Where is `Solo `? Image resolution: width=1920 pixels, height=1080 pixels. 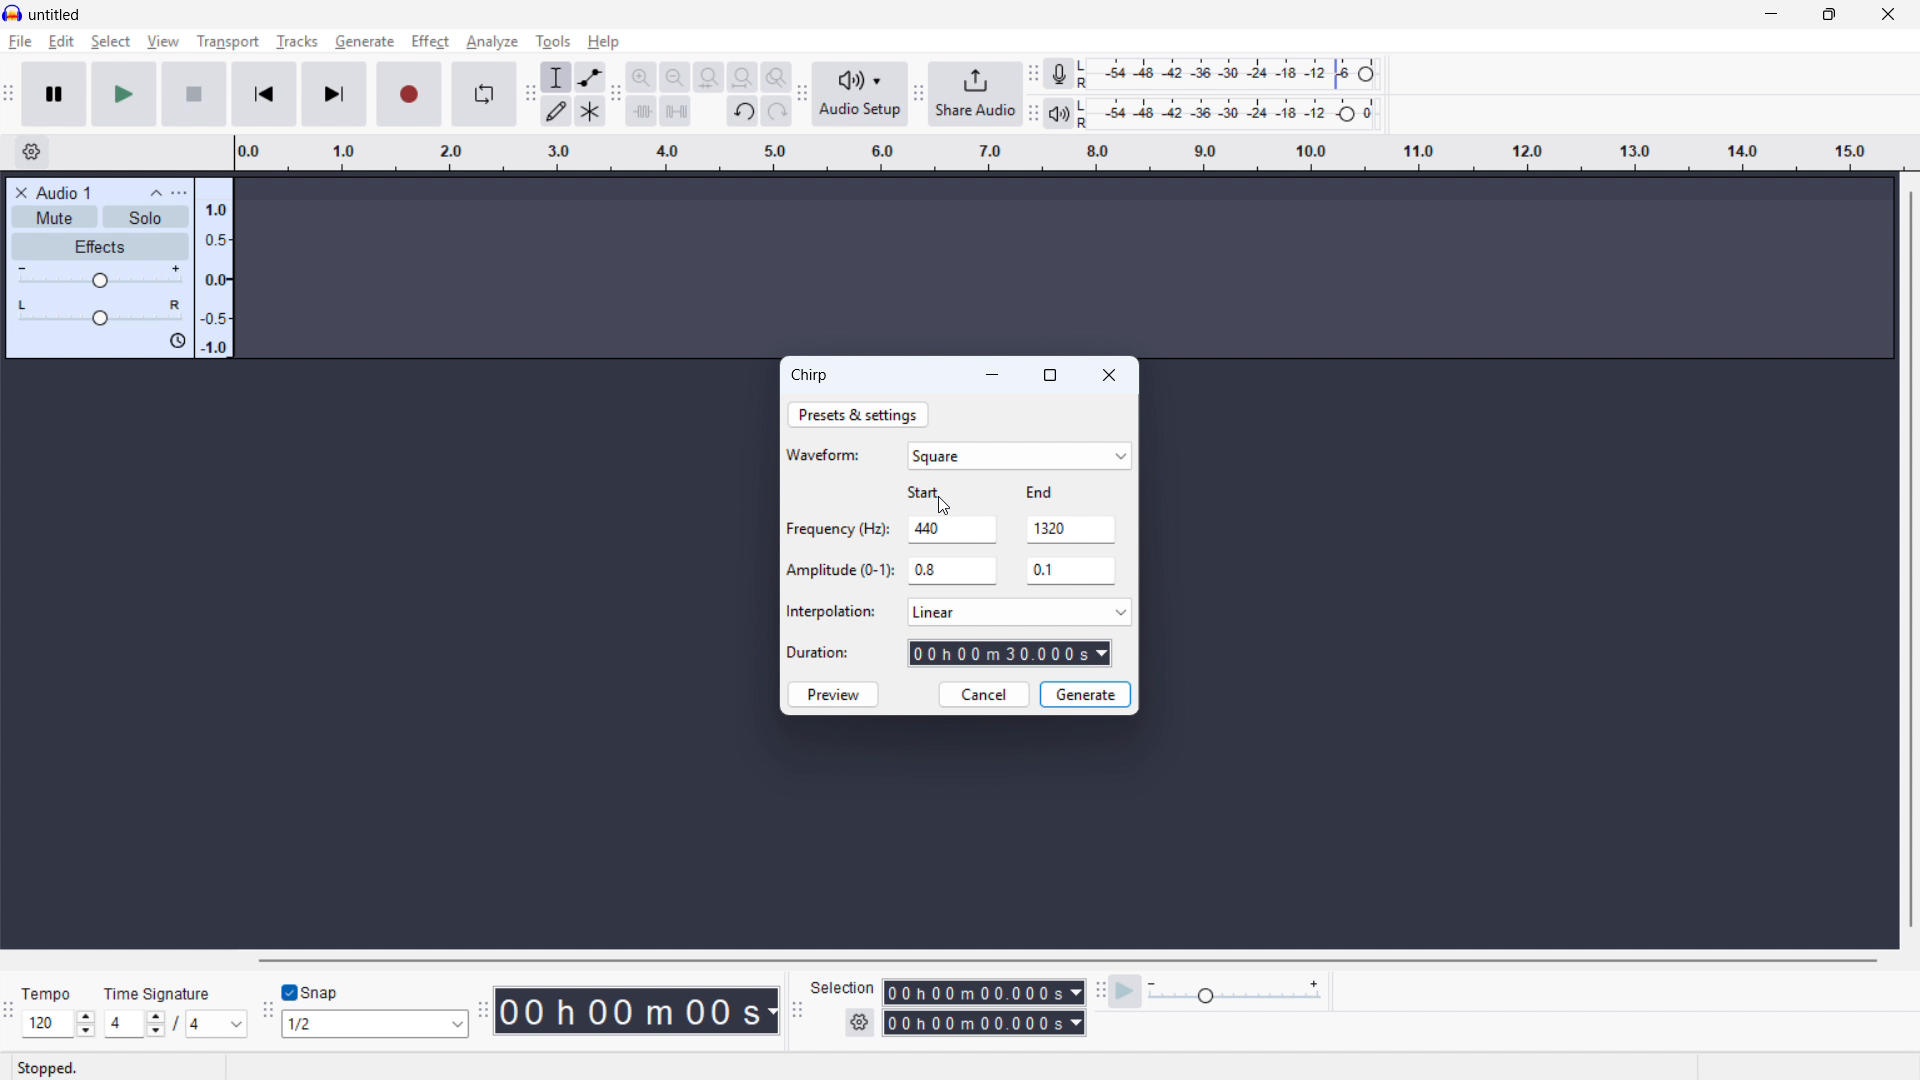
Solo  is located at coordinates (146, 217).